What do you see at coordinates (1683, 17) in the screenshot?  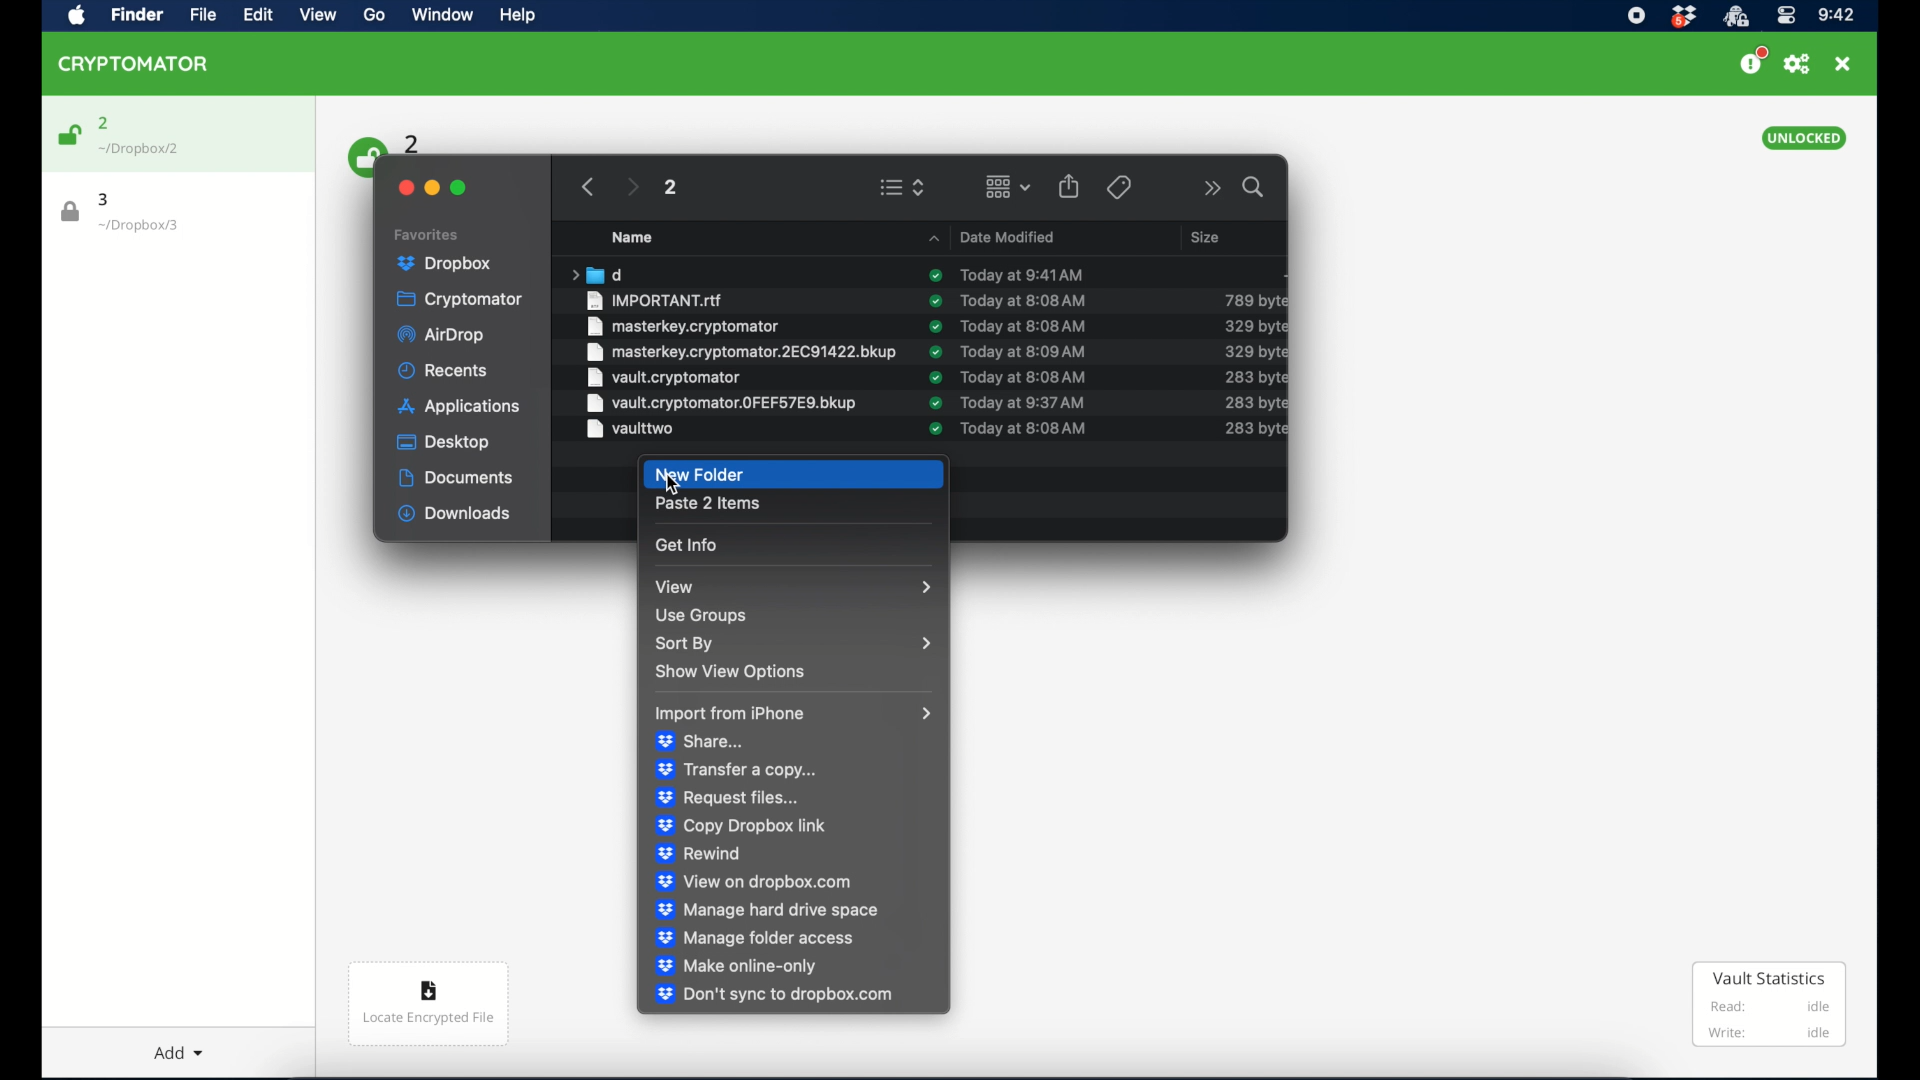 I see `dropbox icon` at bounding box center [1683, 17].